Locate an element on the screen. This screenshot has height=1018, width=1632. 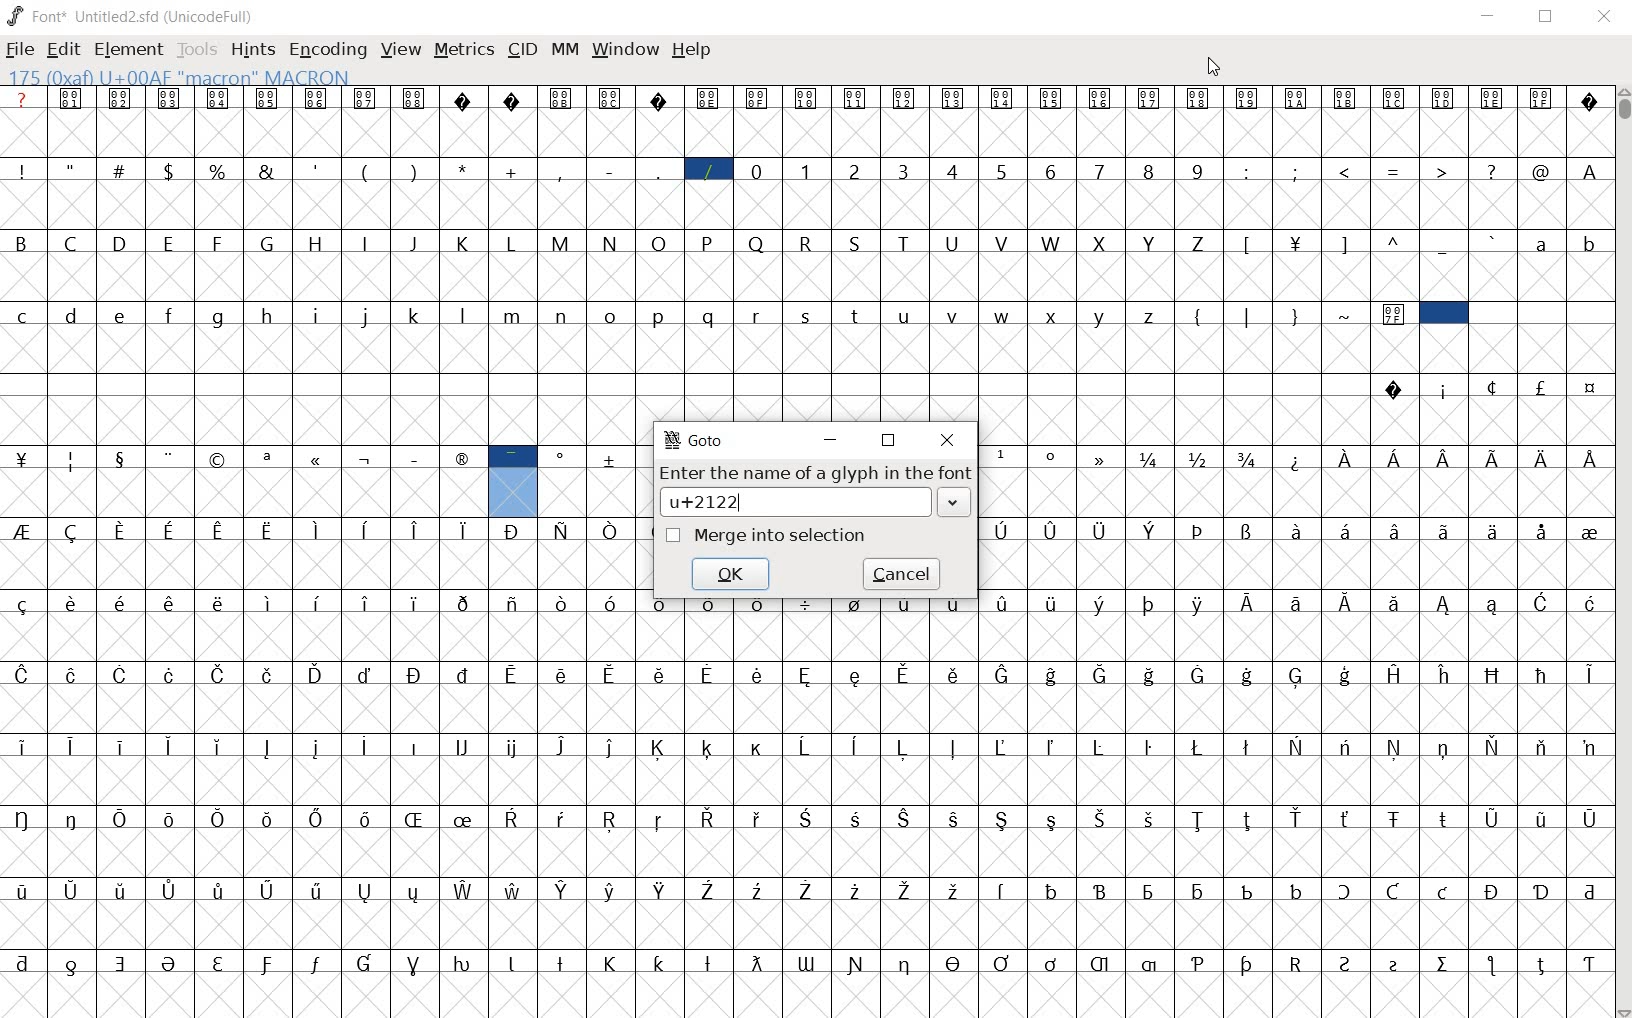
special characters is located at coordinates (804, 986).